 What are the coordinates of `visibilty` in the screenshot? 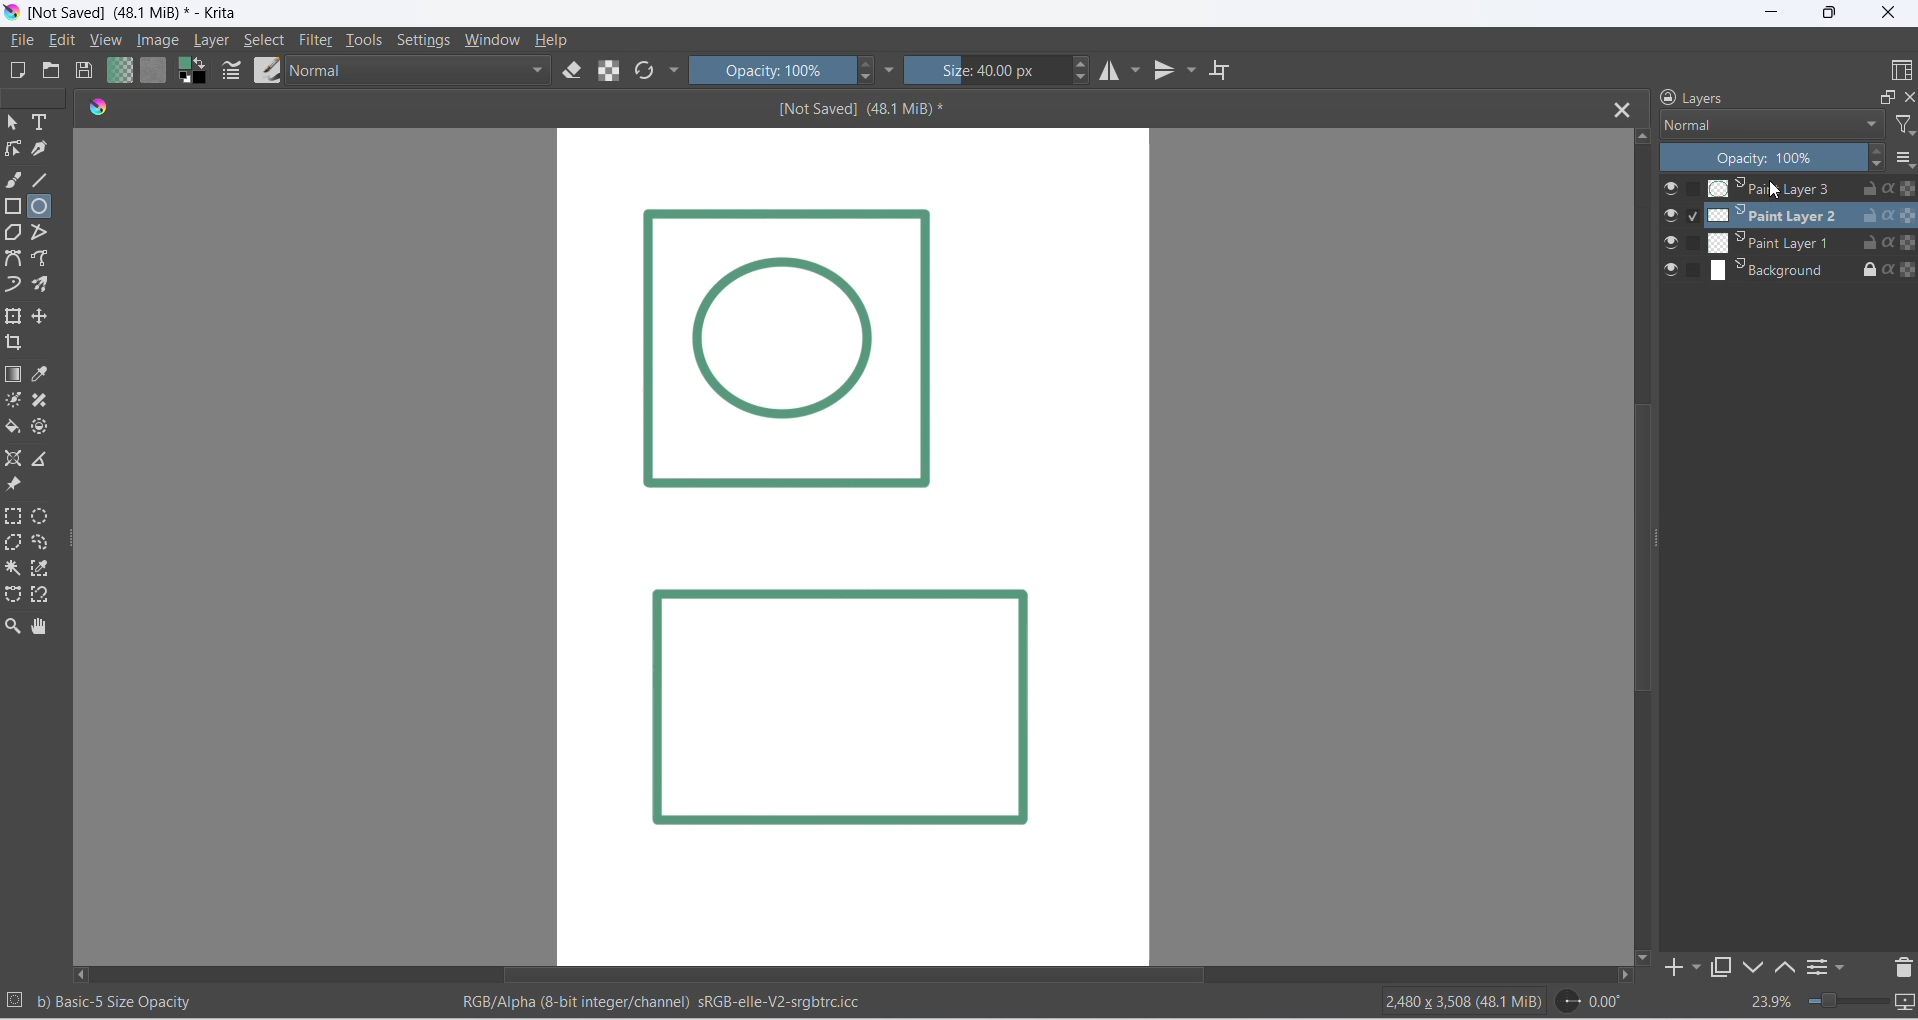 It's located at (1671, 270).